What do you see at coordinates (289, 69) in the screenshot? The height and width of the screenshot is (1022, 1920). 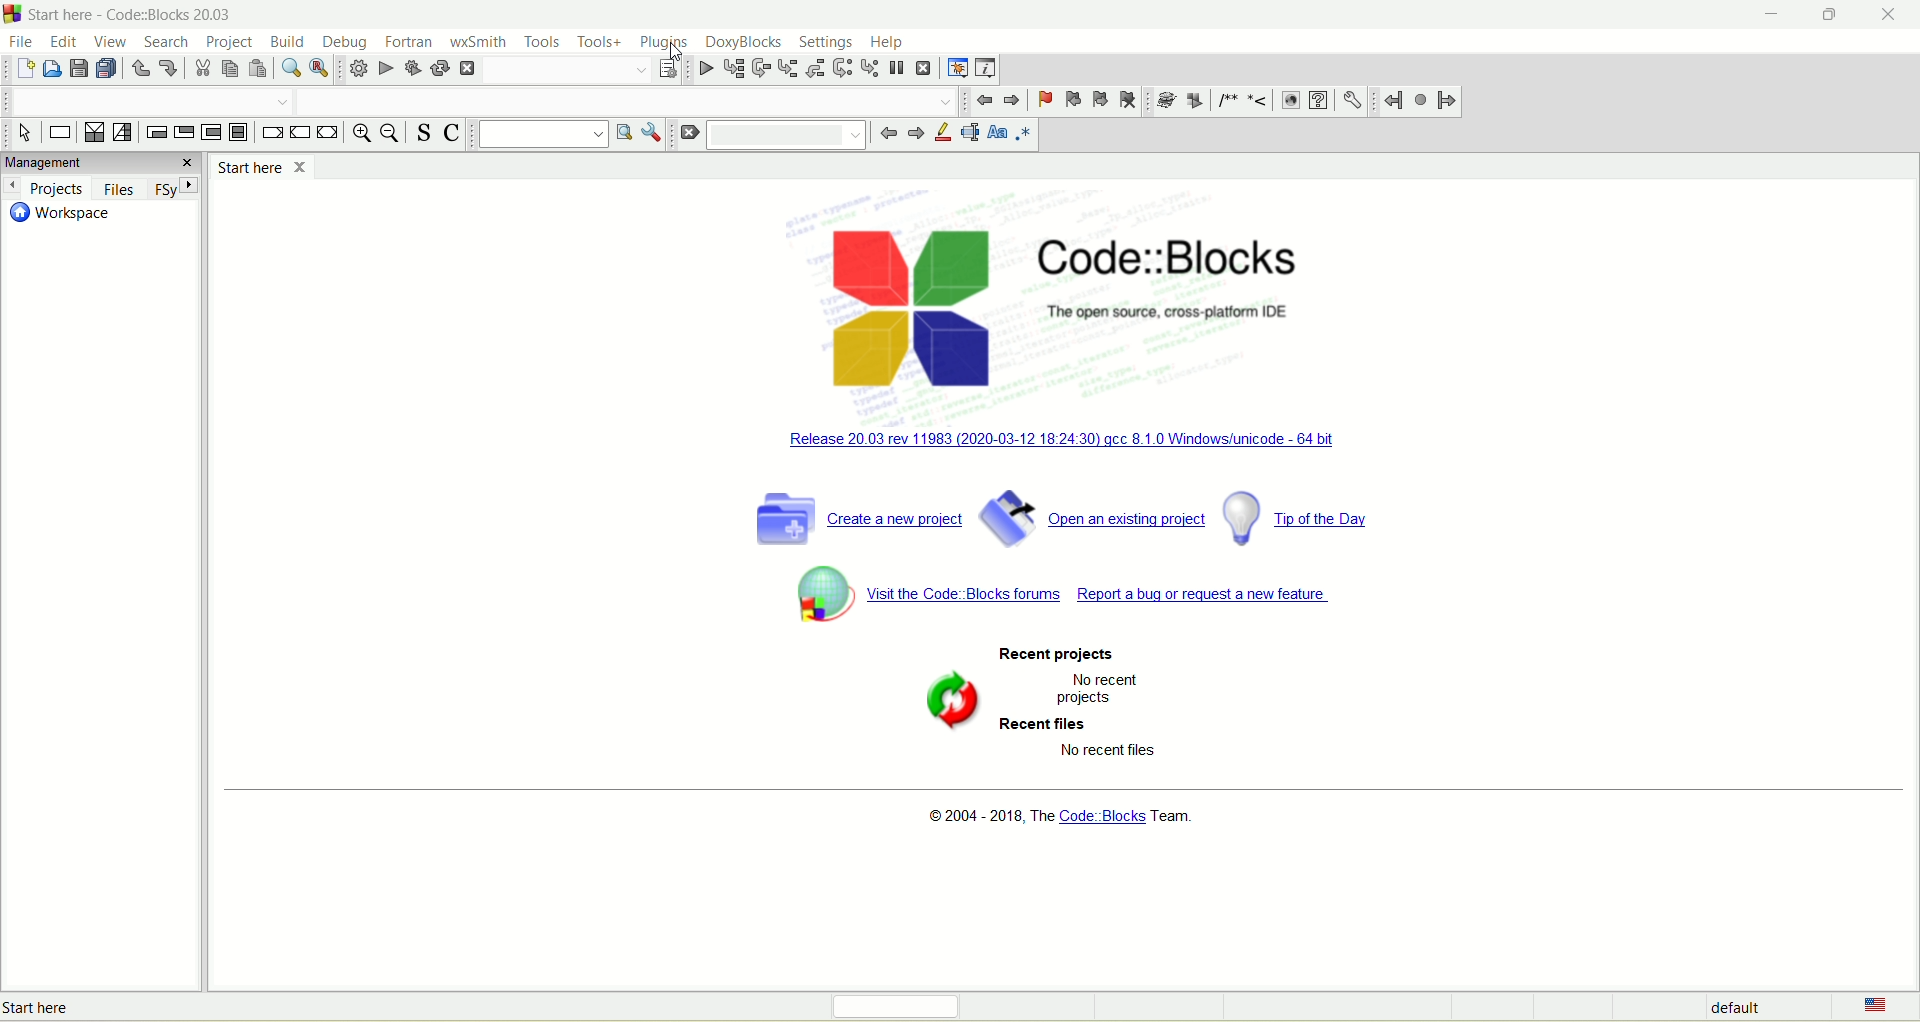 I see `find` at bounding box center [289, 69].